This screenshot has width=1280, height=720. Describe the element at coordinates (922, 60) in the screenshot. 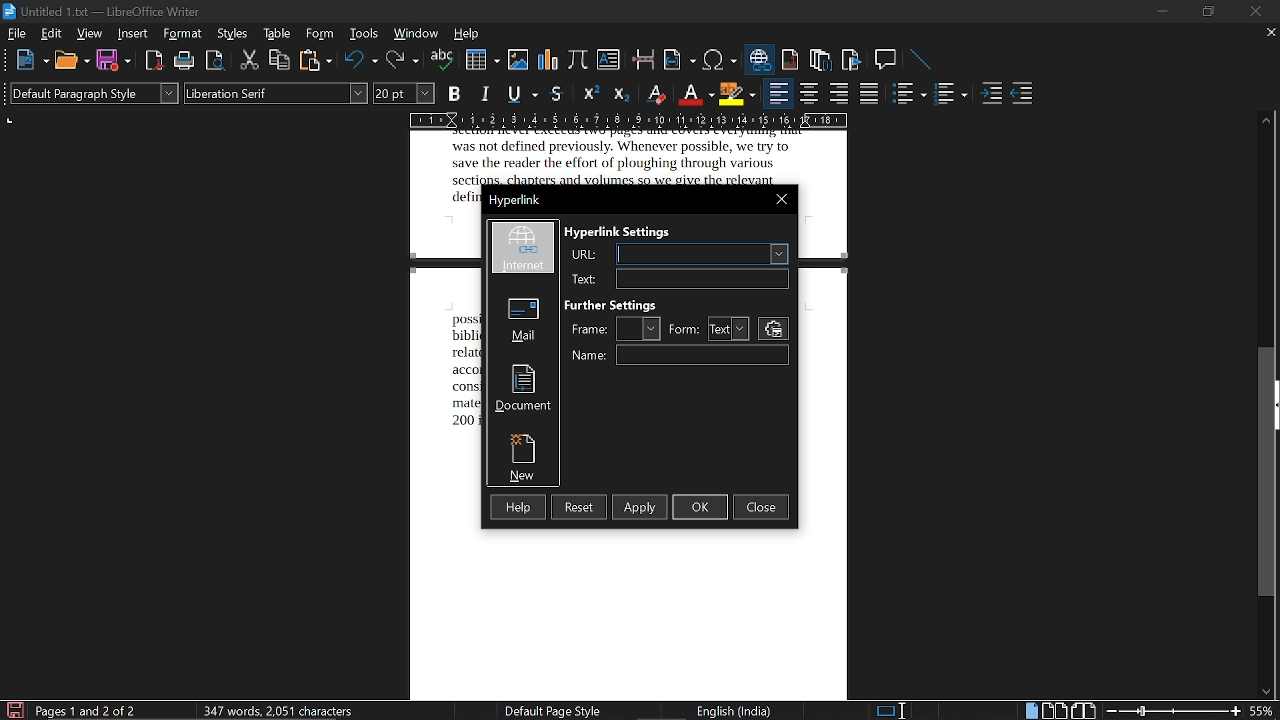

I see `line` at that location.